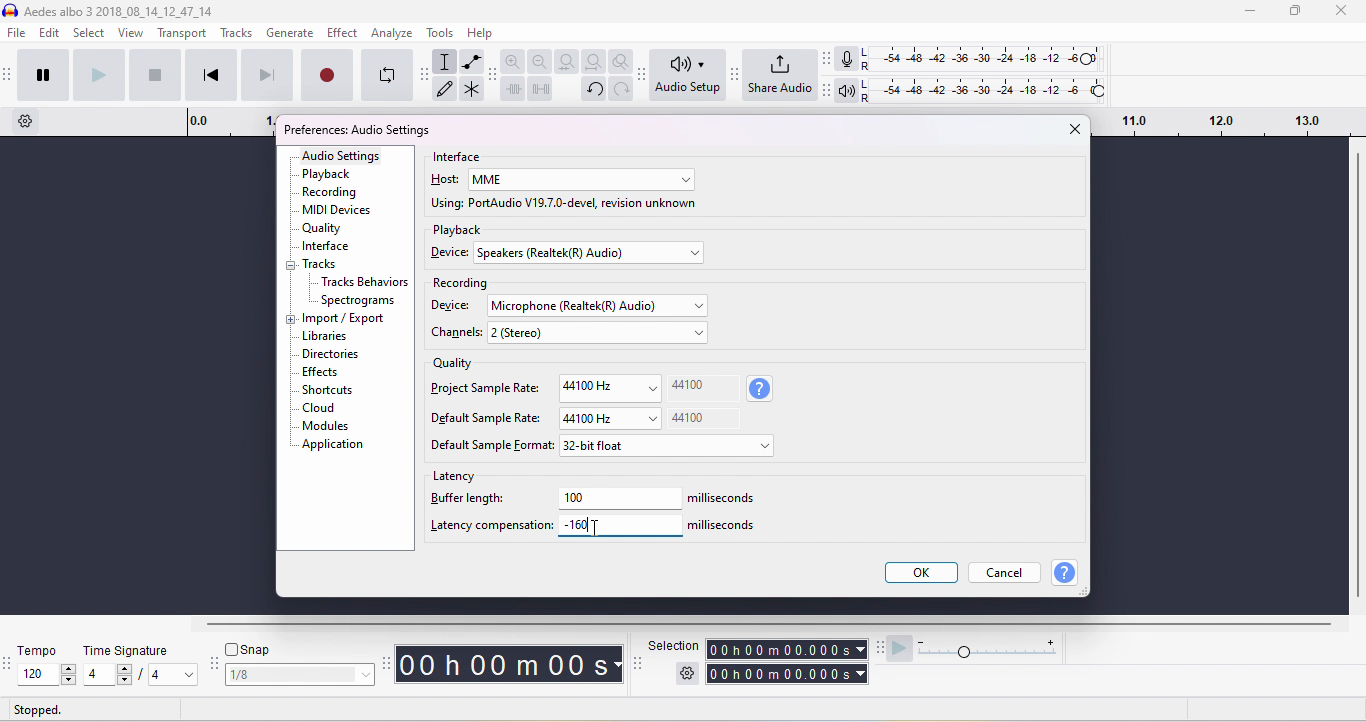  Describe the element at coordinates (183, 34) in the screenshot. I see `transport` at that location.